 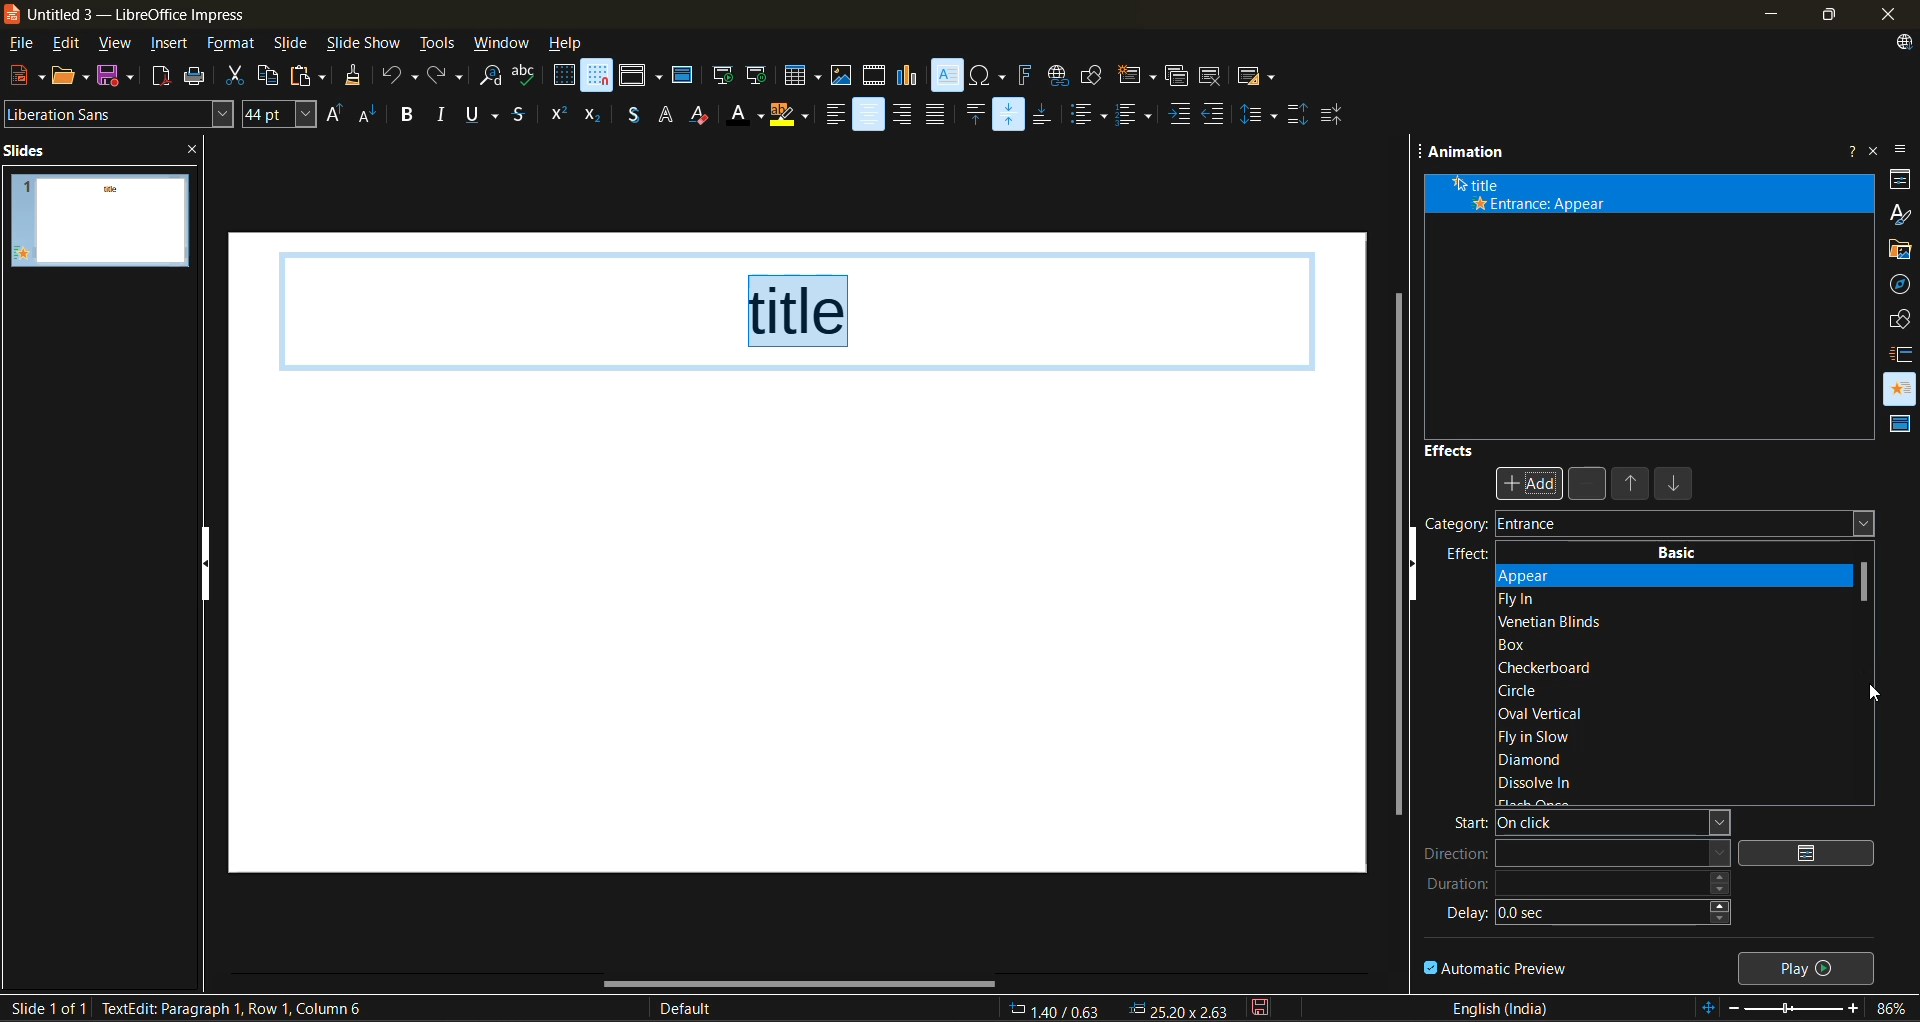 I want to click on close pane, so click(x=202, y=152).